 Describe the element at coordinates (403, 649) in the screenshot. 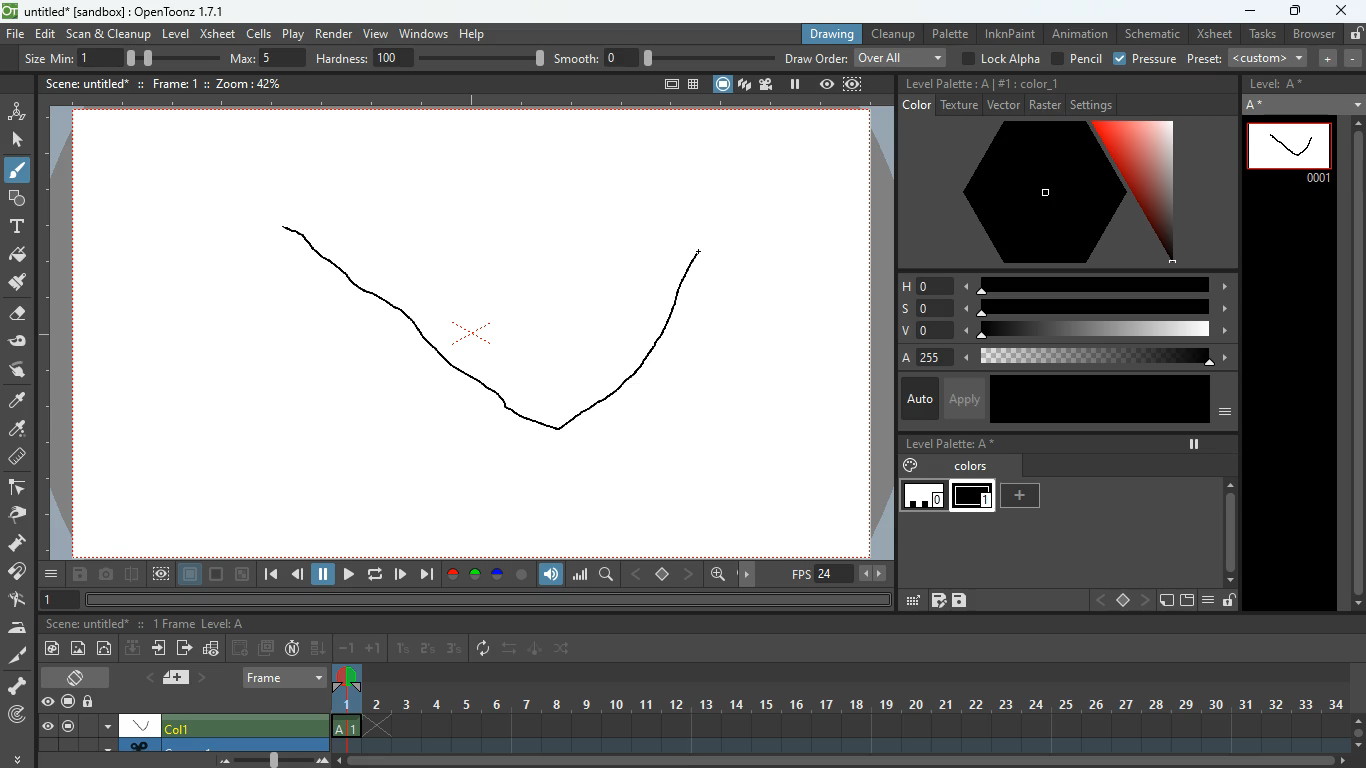

I see `1` at that location.